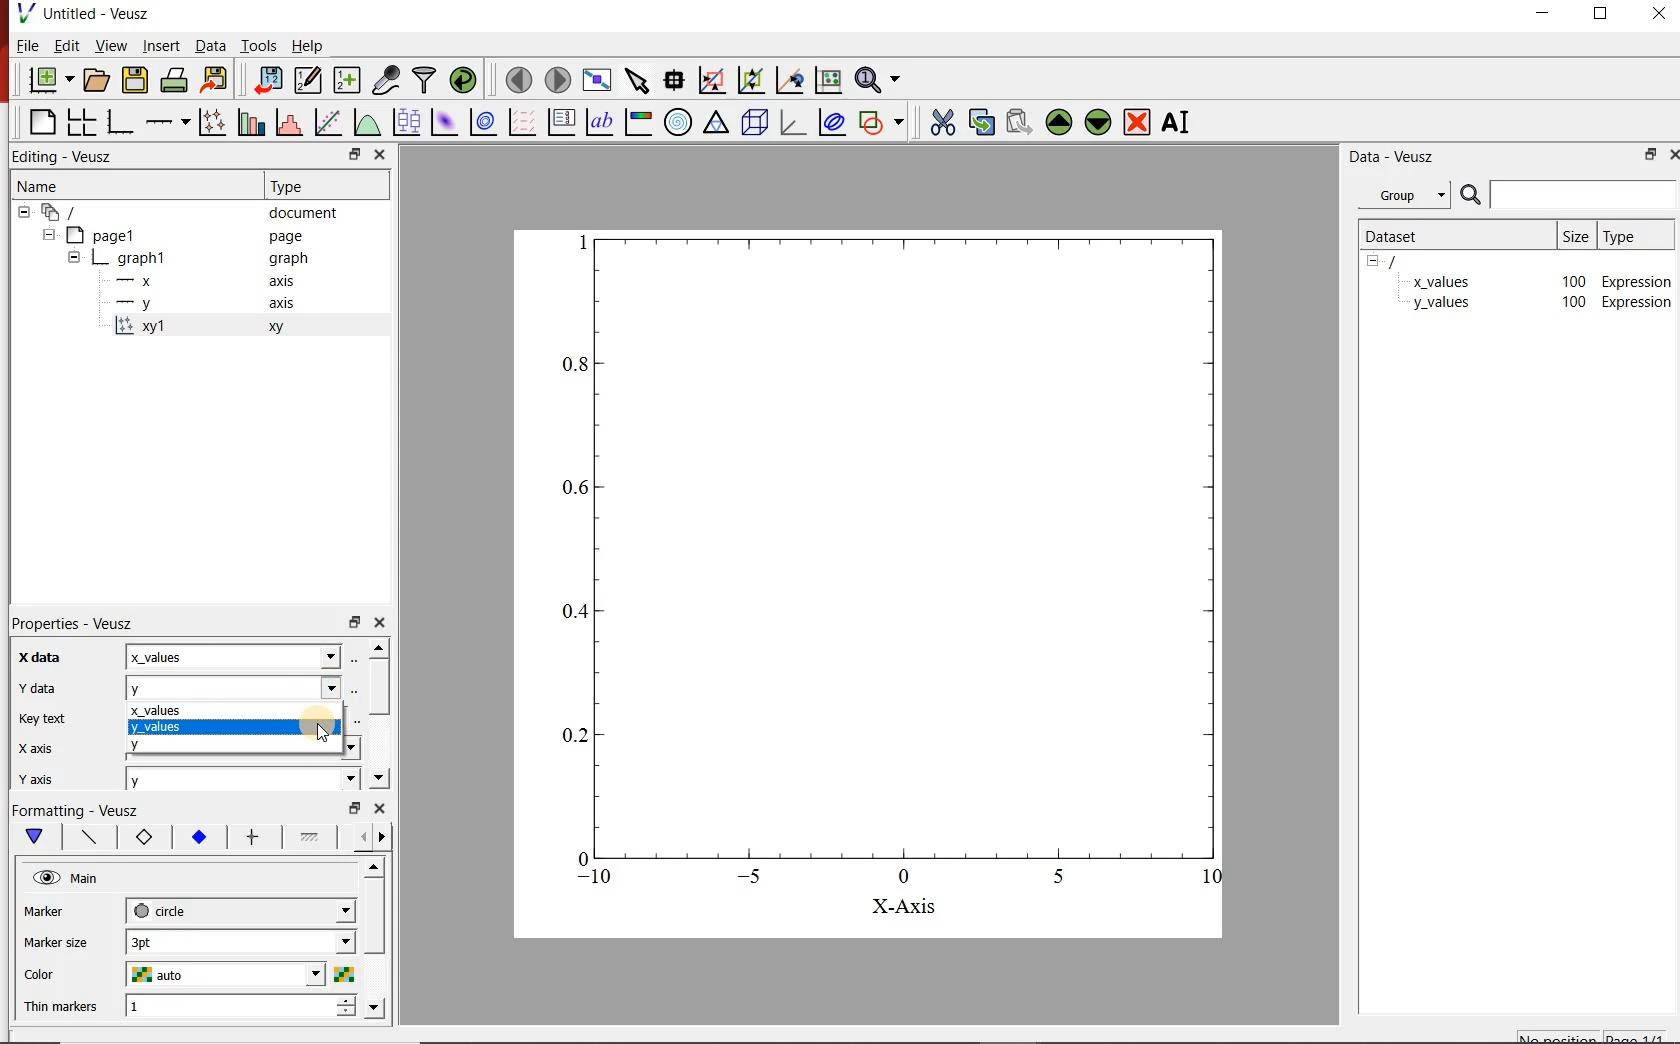 The width and height of the screenshot is (1680, 1044). What do you see at coordinates (112, 45) in the screenshot?
I see `view` at bounding box center [112, 45].